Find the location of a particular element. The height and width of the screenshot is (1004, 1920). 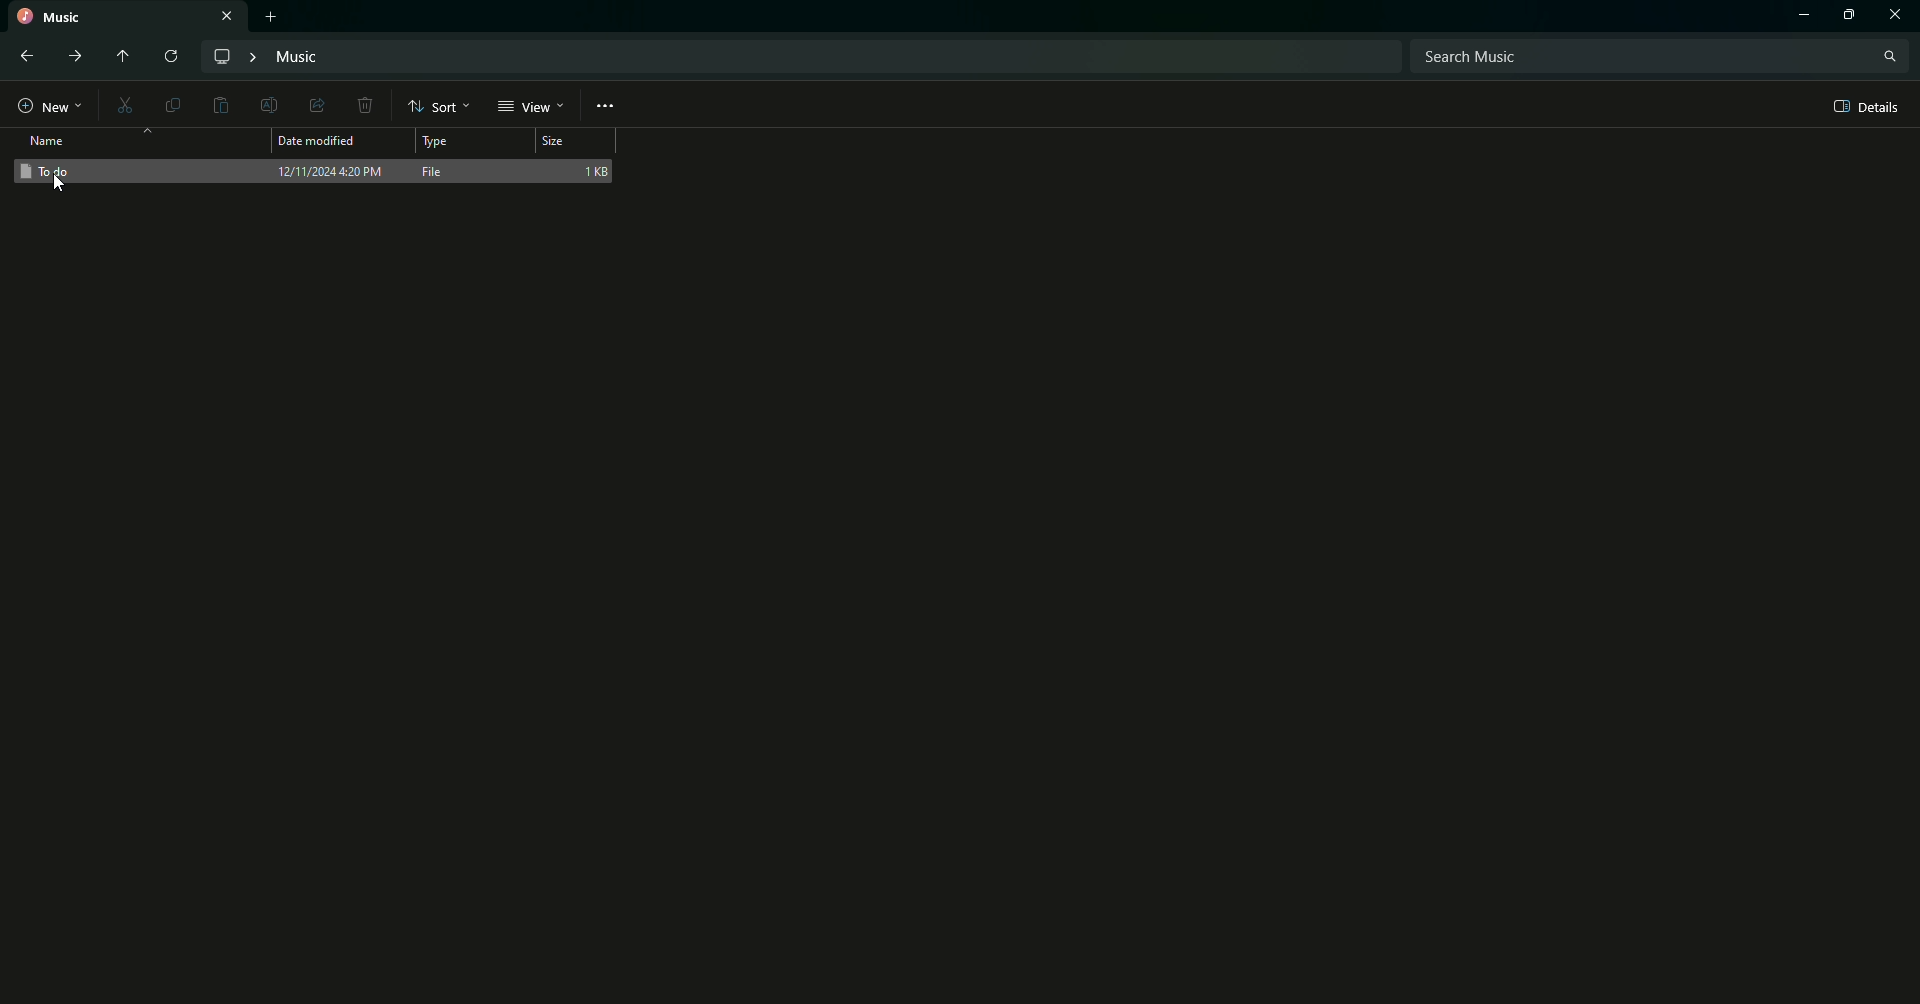

1 KB is located at coordinates (597, 173).